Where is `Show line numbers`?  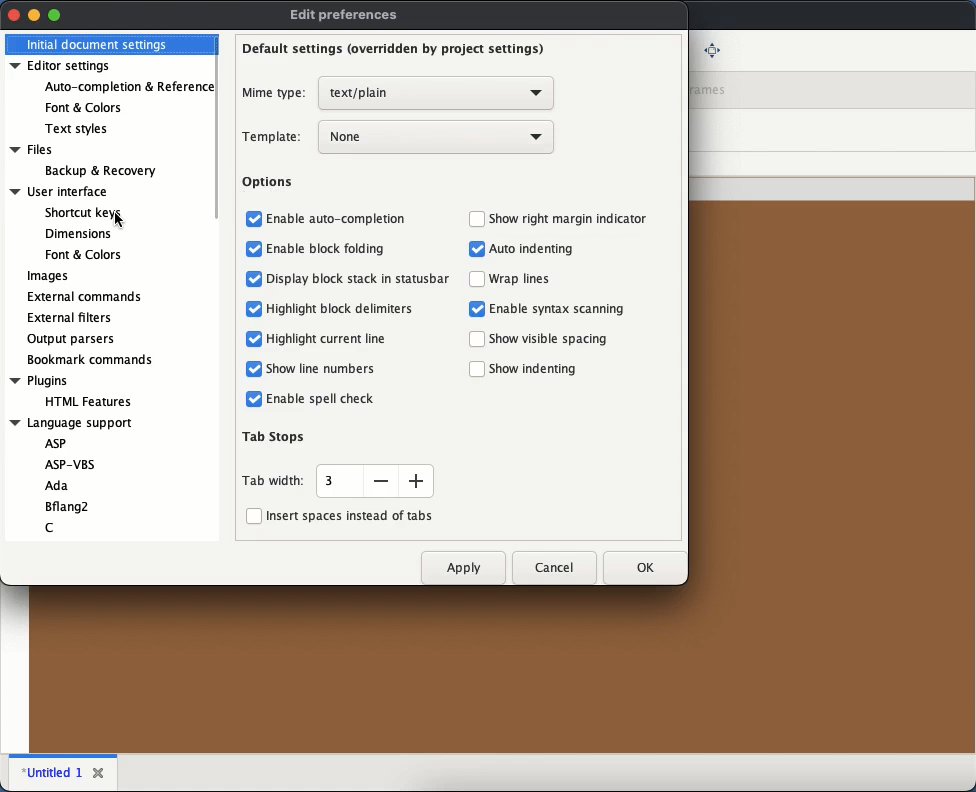 Show line numbers is located at coordinates (322, 368).